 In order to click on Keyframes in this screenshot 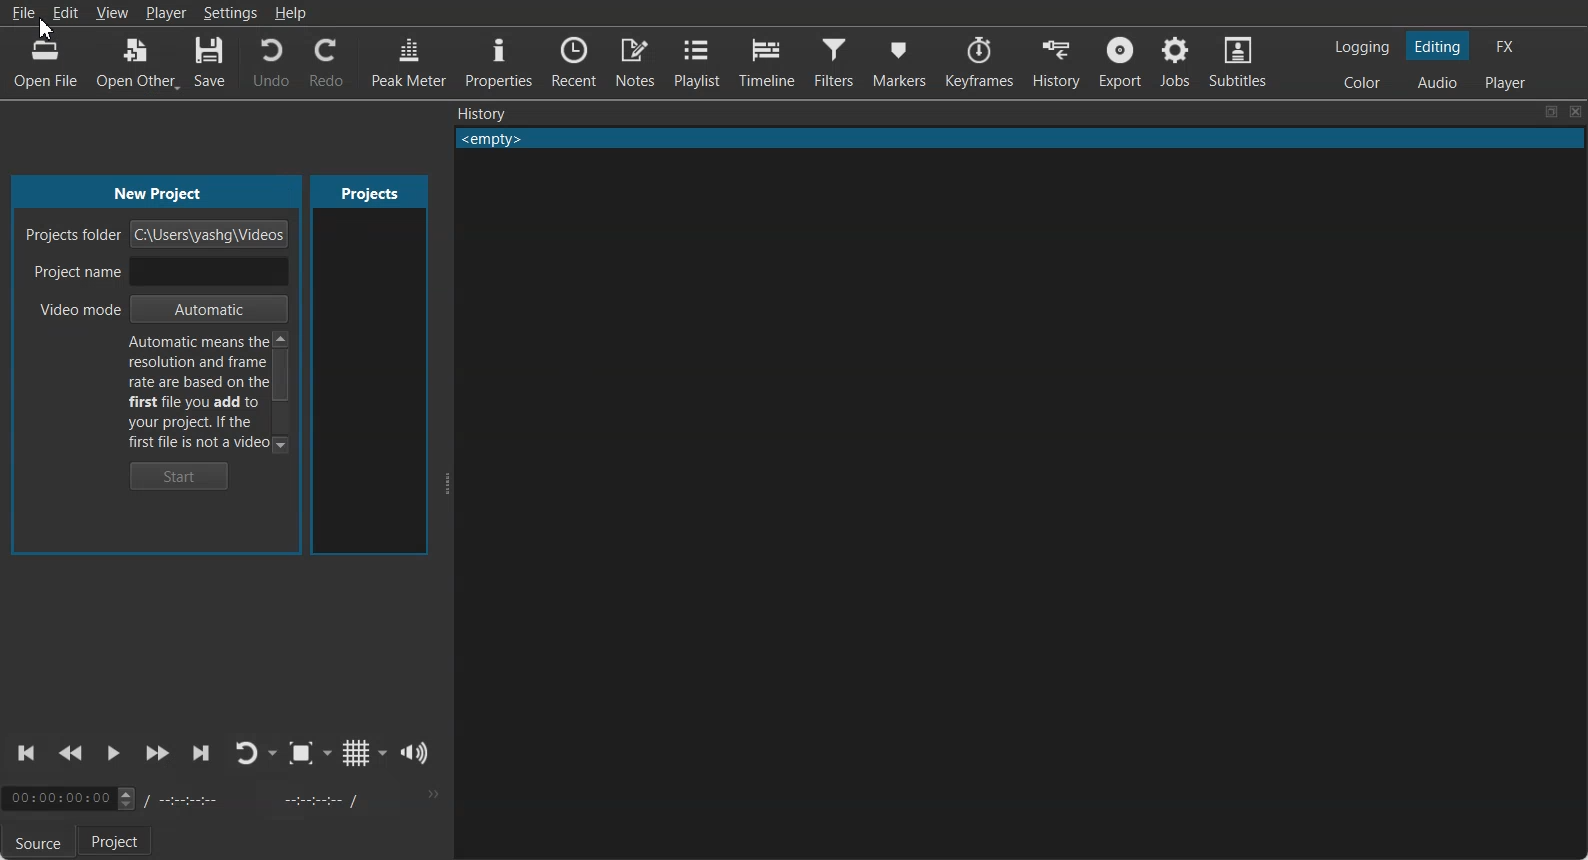, I will do `click(981, 62)`.